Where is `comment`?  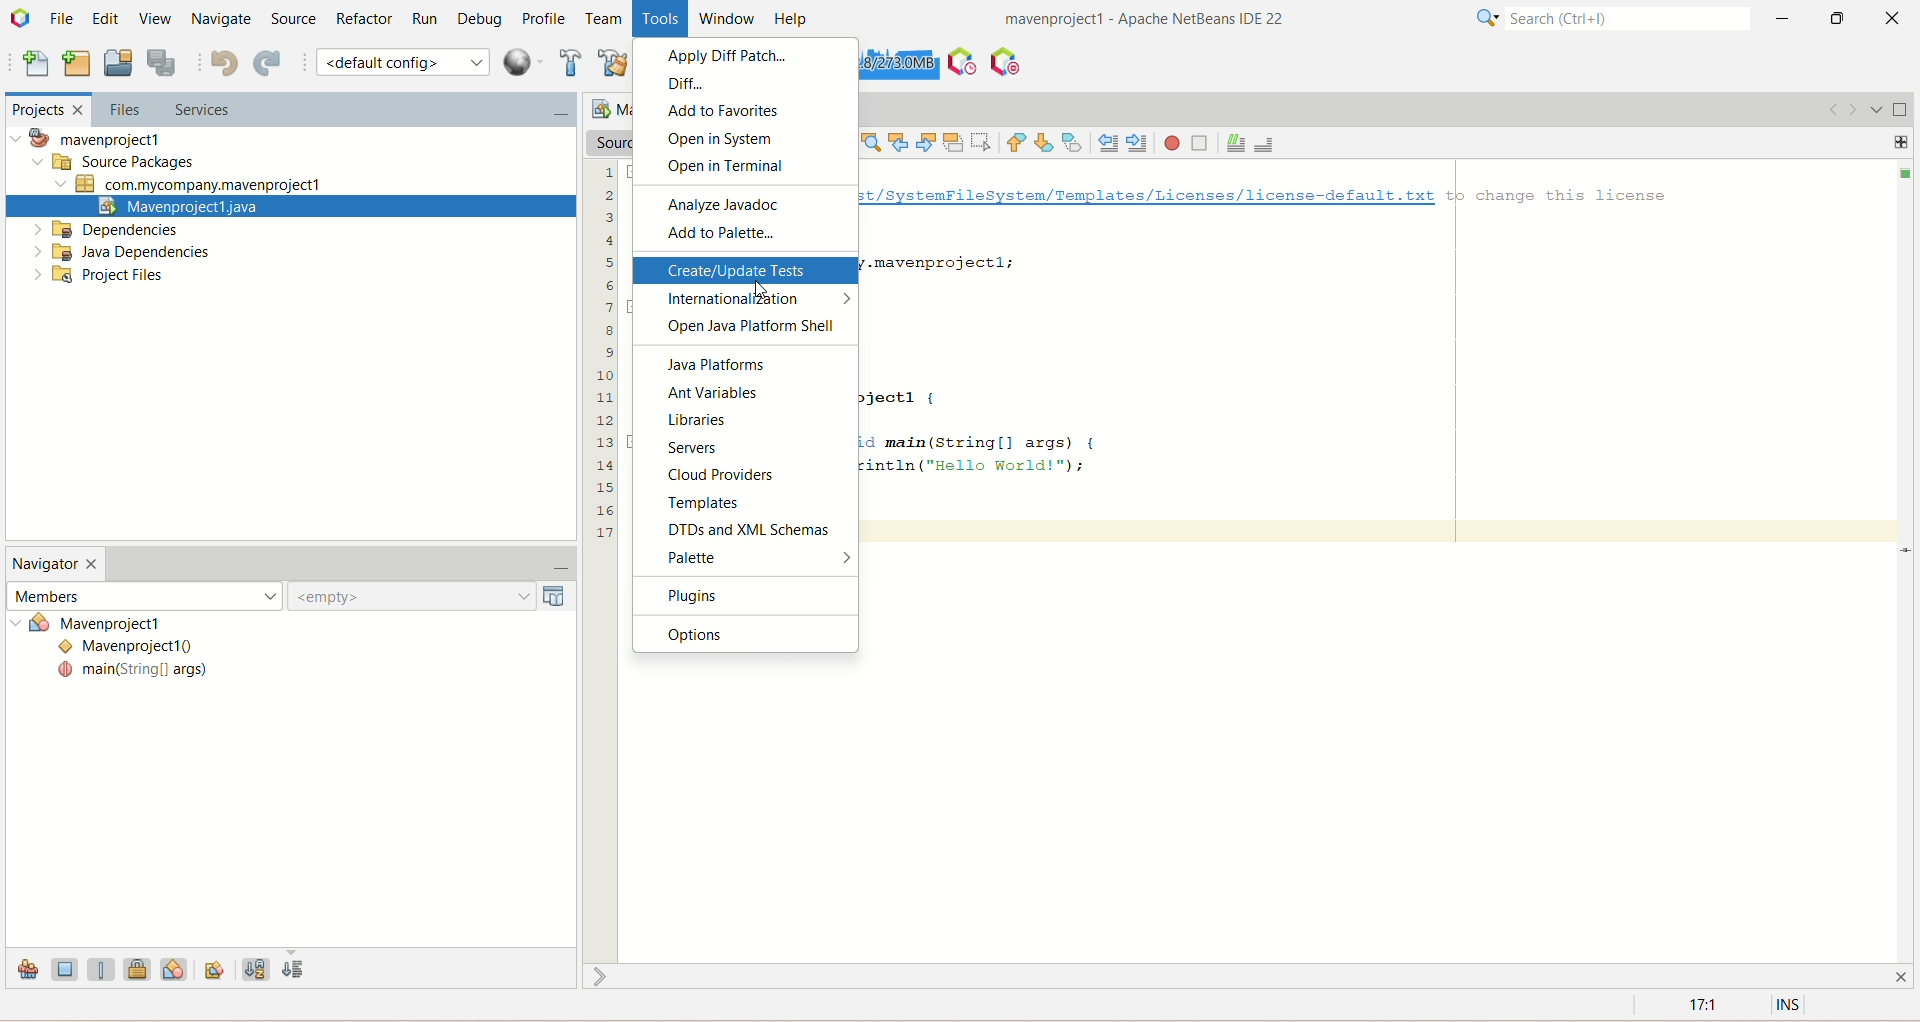
comment is located at coordinates (1236, 144).